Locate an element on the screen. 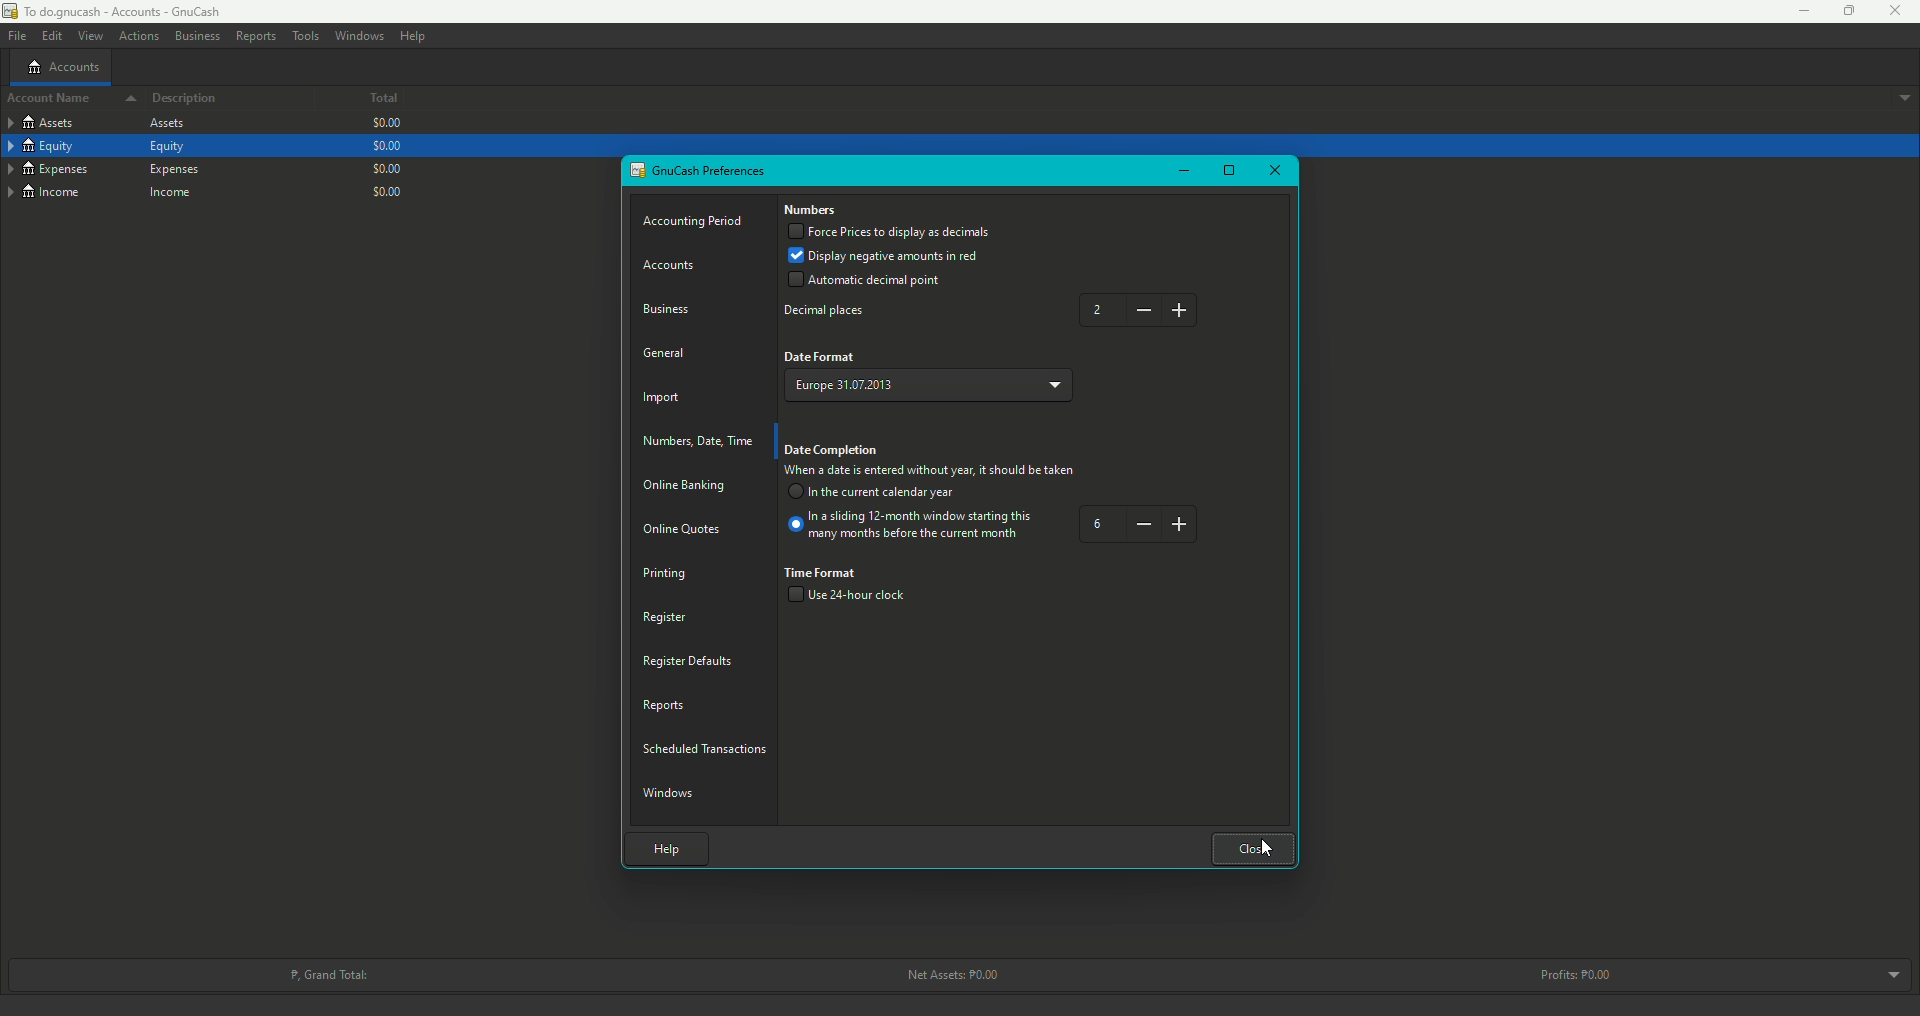 The width and height of the screenshot is (1920, 1016). Schedule Transactions is located at coordinates (708, 746).